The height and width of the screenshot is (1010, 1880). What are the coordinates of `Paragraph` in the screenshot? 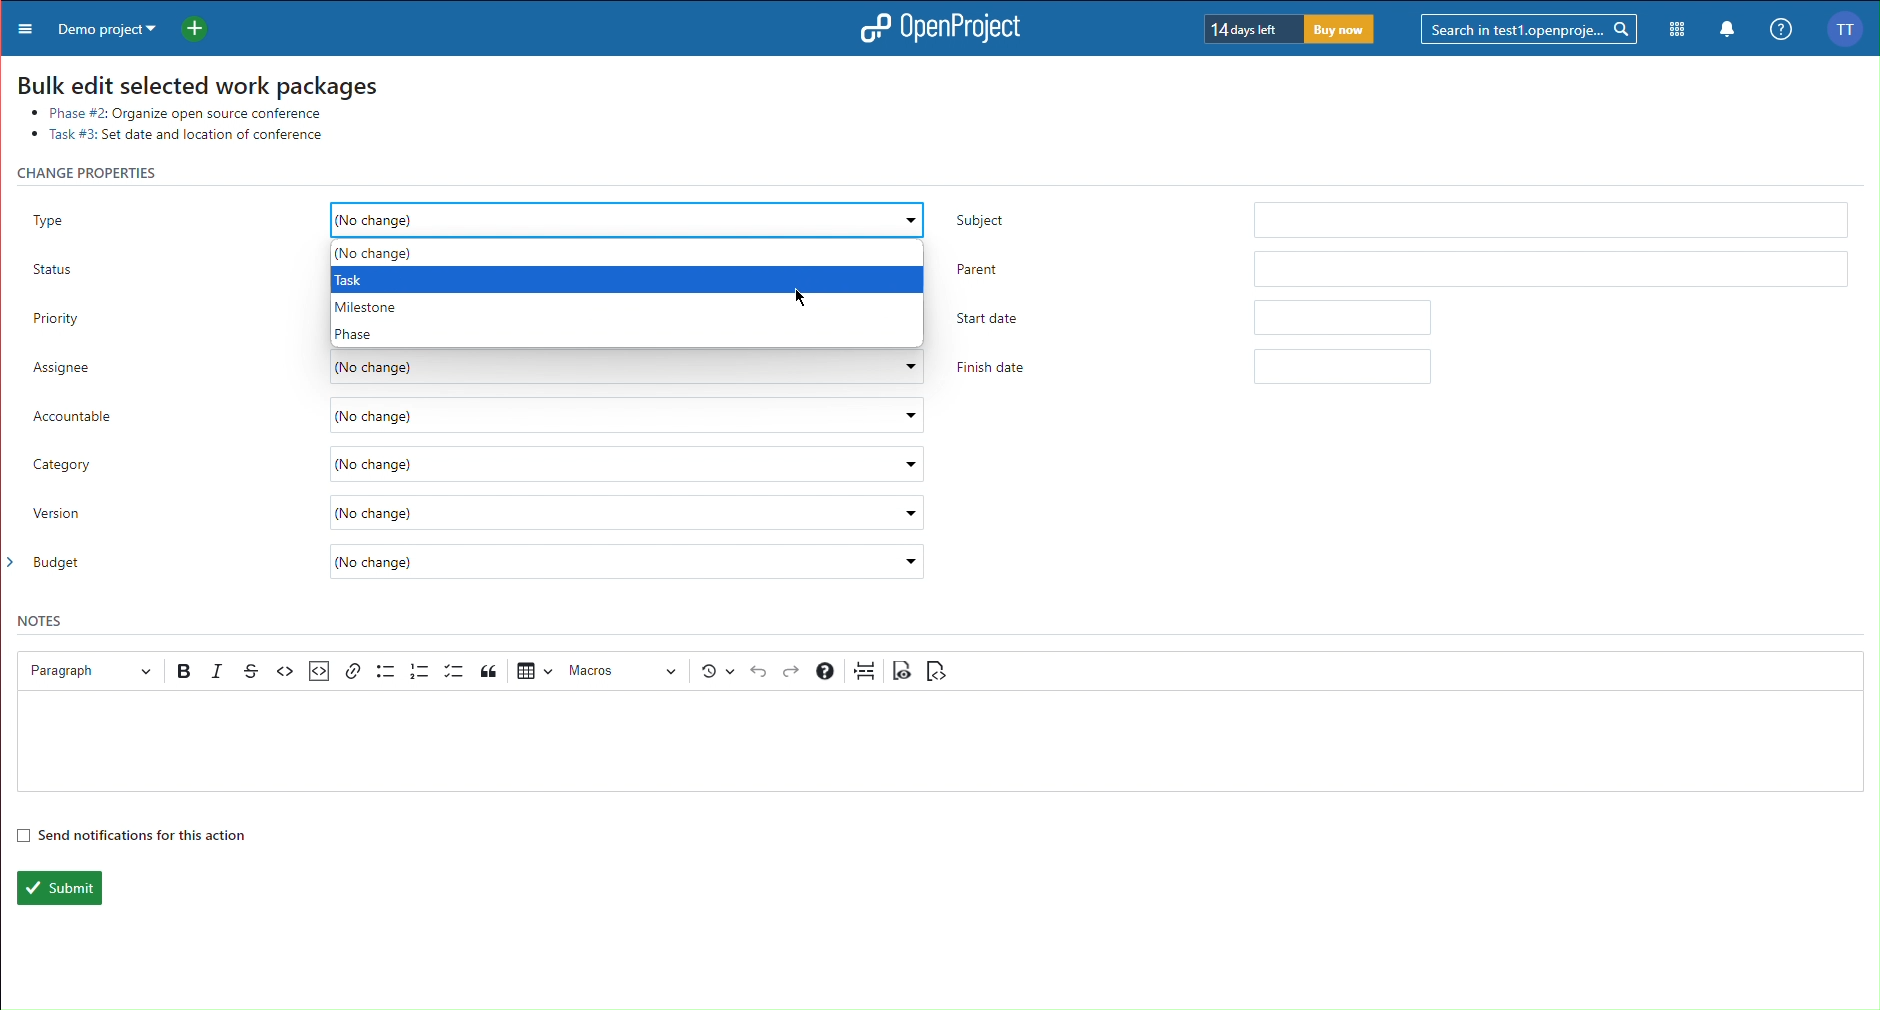 It's located at (85, 670).